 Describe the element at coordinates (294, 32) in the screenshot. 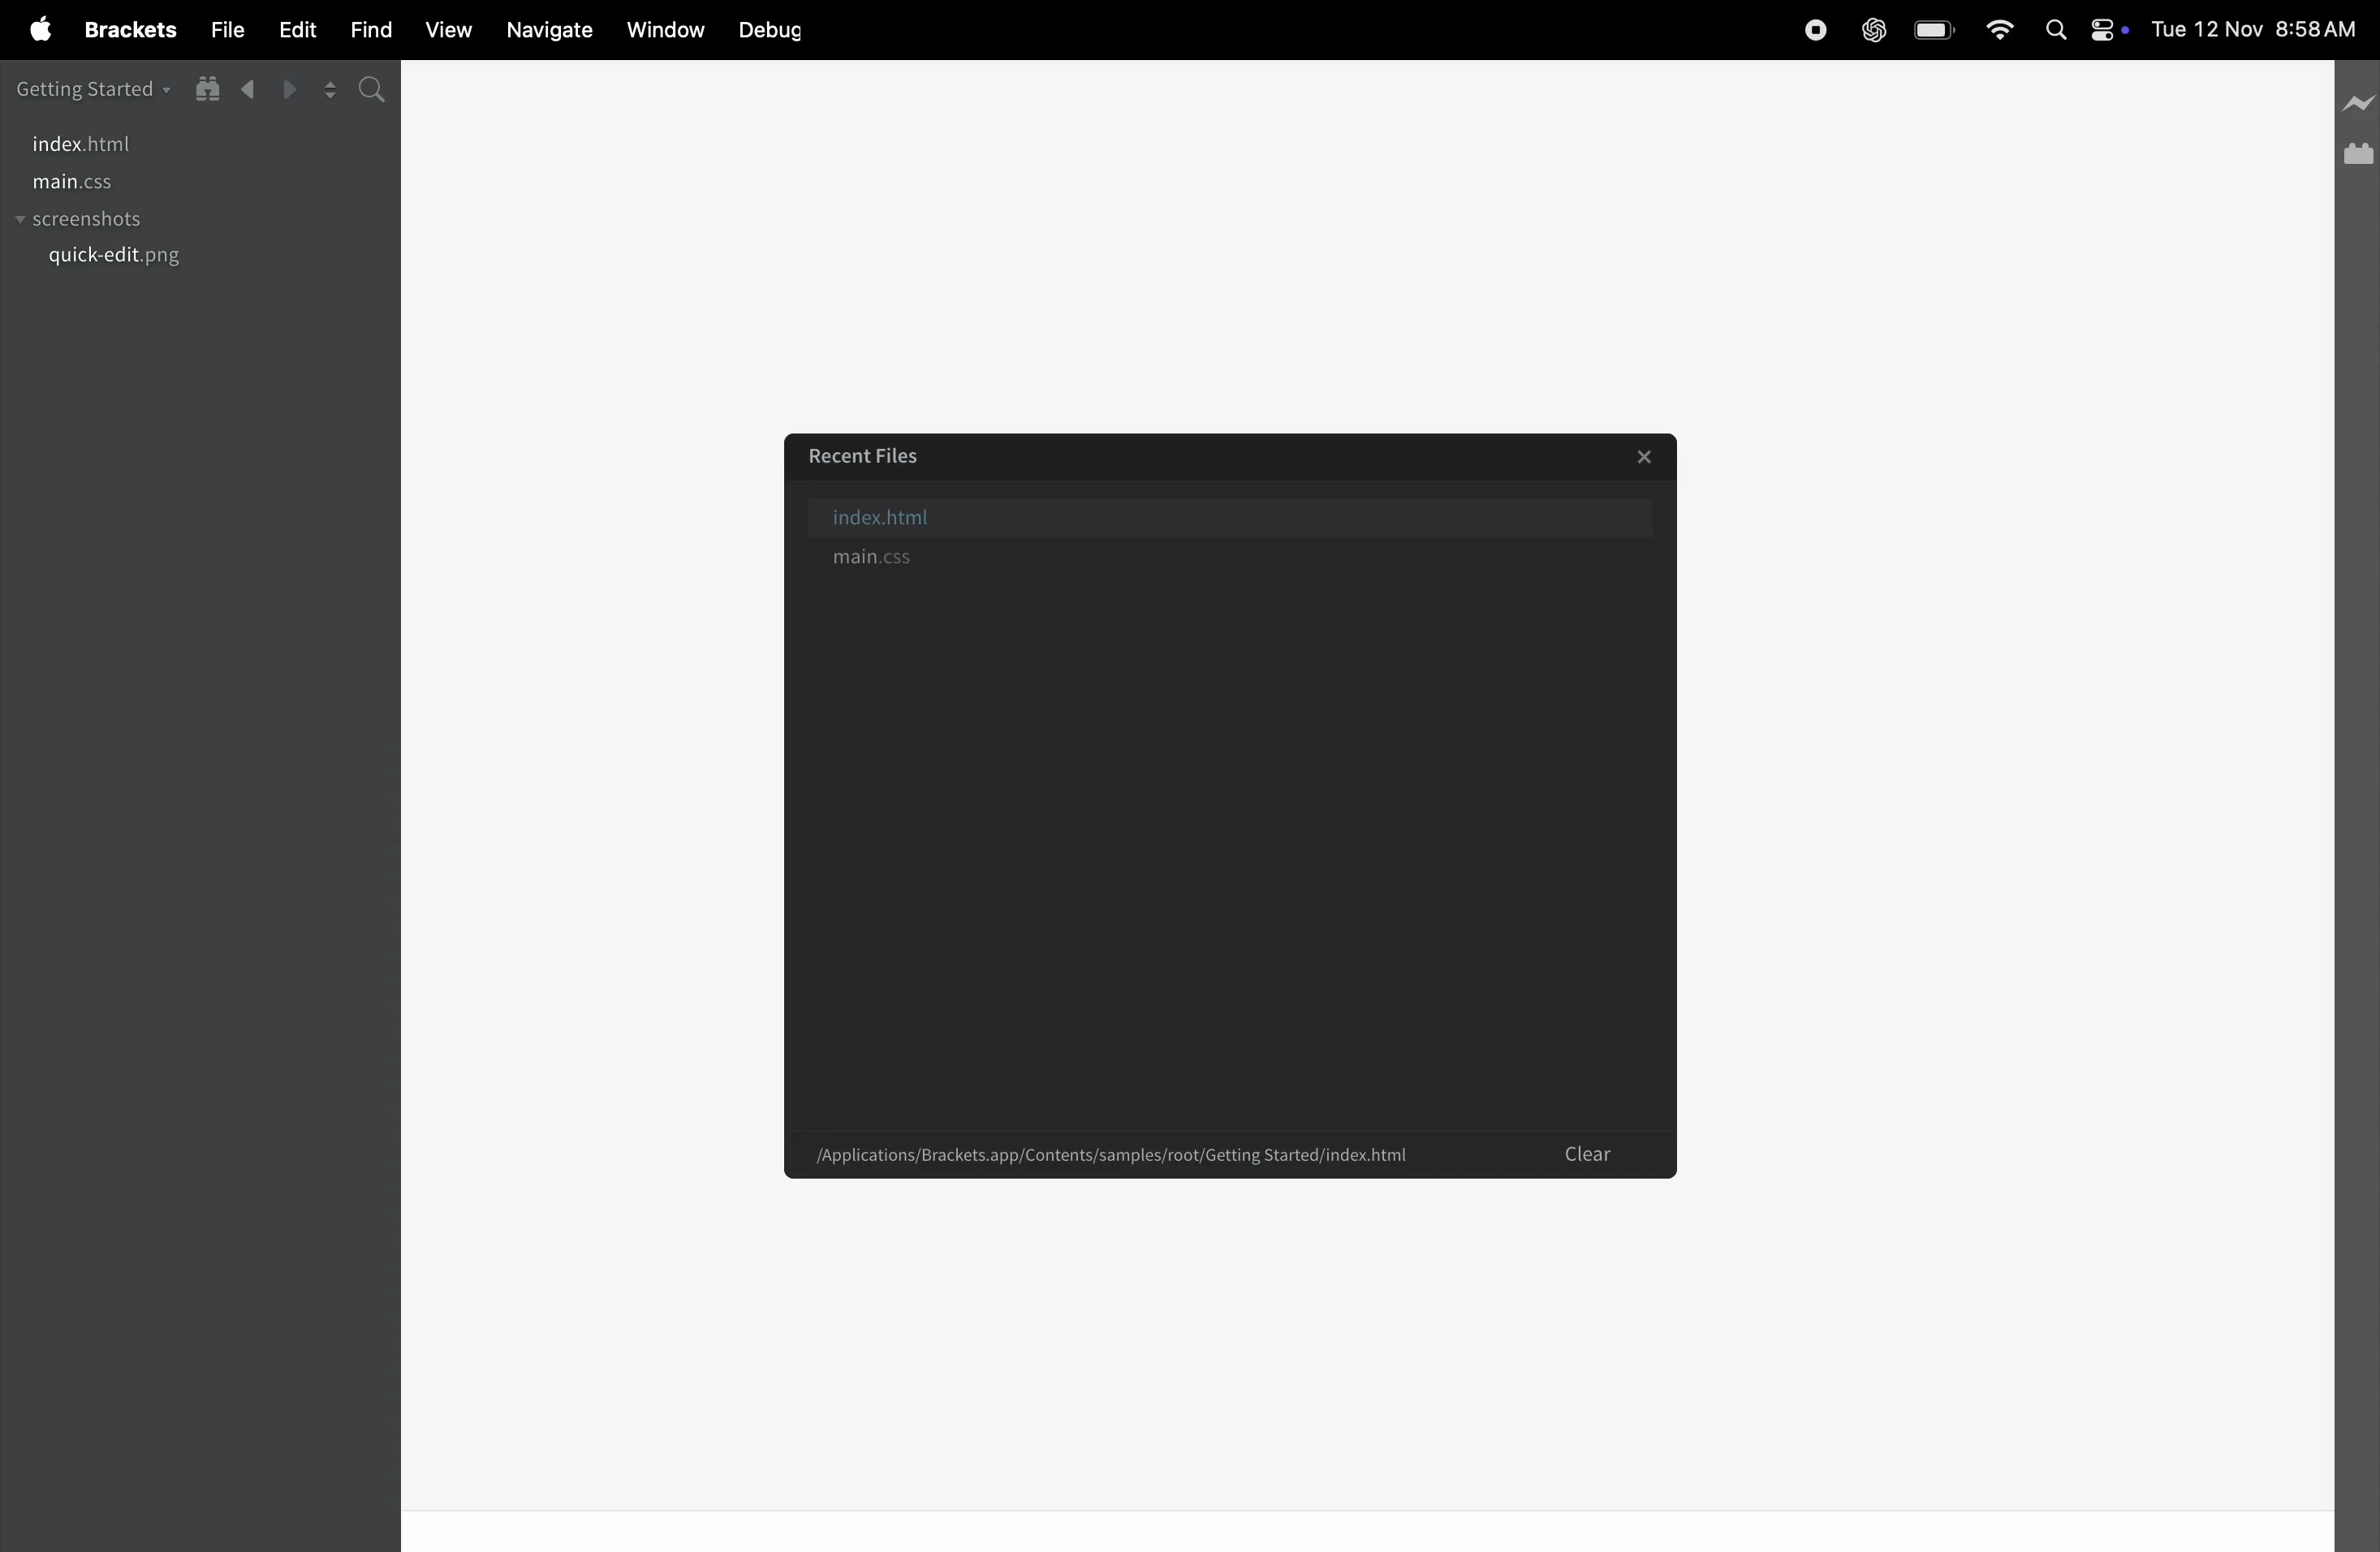

I see `edit` at that location.